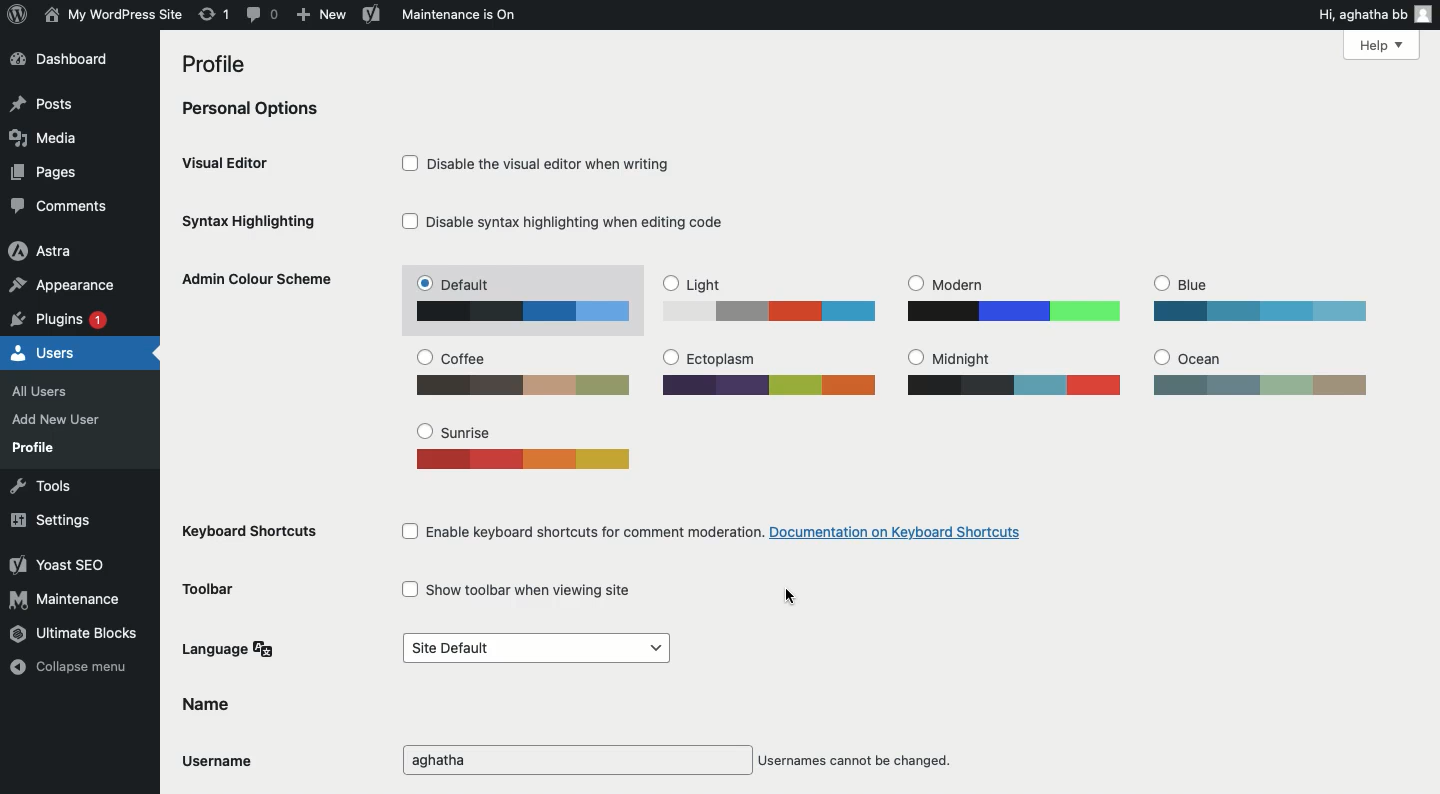 This screenshot has width=1440, height=794. I want to click on Admin color scheme, so click(260, 279).